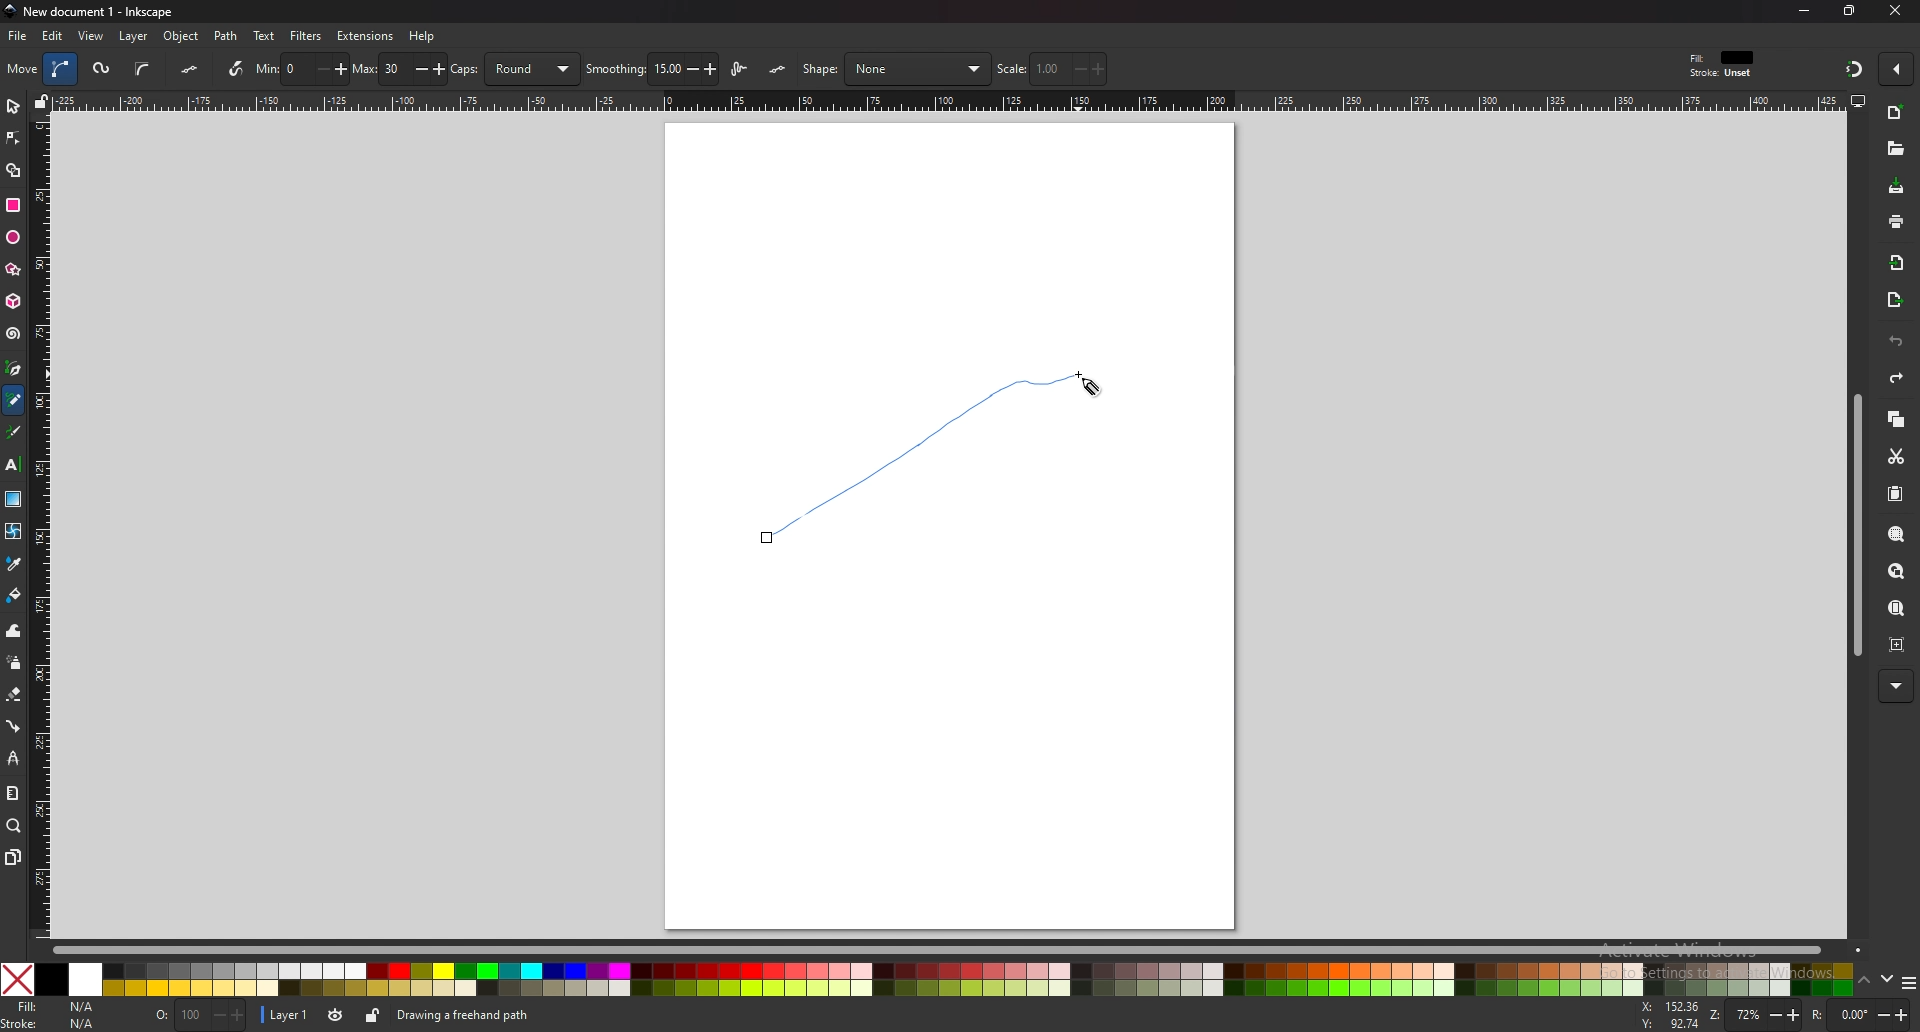  I want to click on text, so click(265, 36).